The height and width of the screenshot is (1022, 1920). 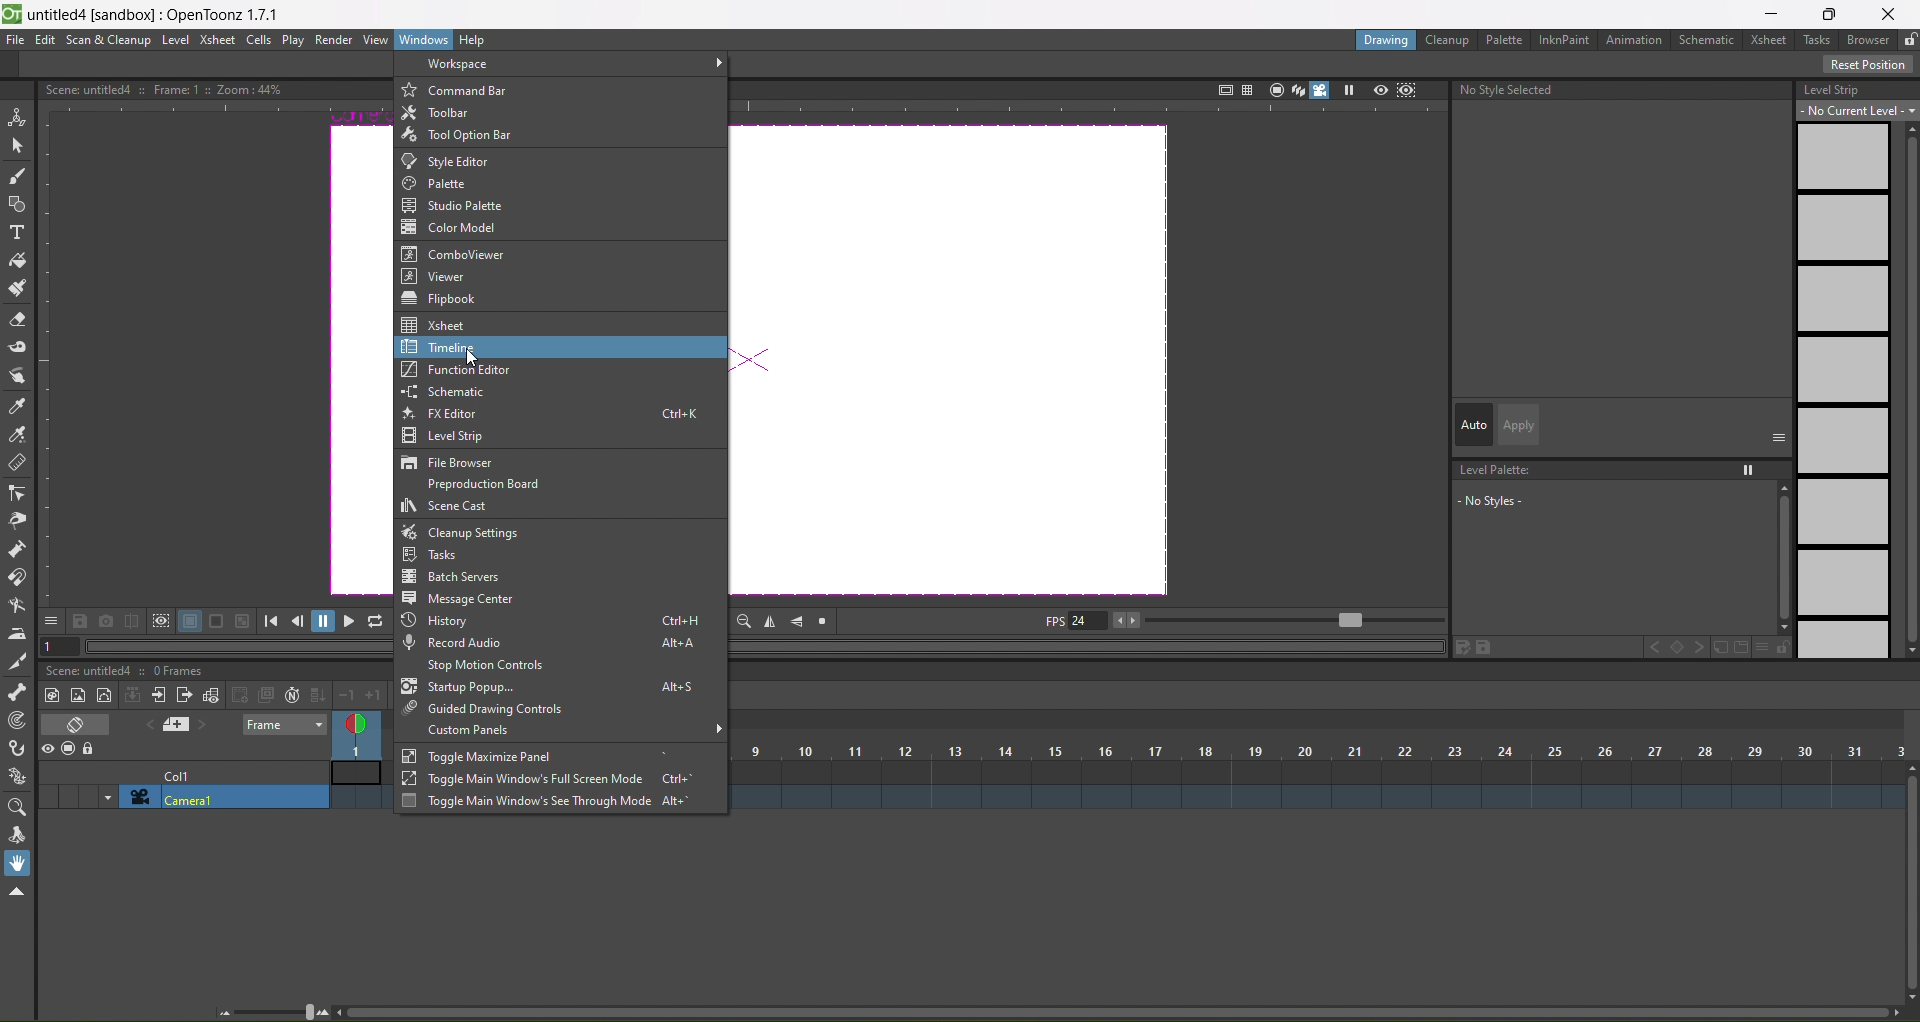 I want to click on text, so click(x=1510, y=90).